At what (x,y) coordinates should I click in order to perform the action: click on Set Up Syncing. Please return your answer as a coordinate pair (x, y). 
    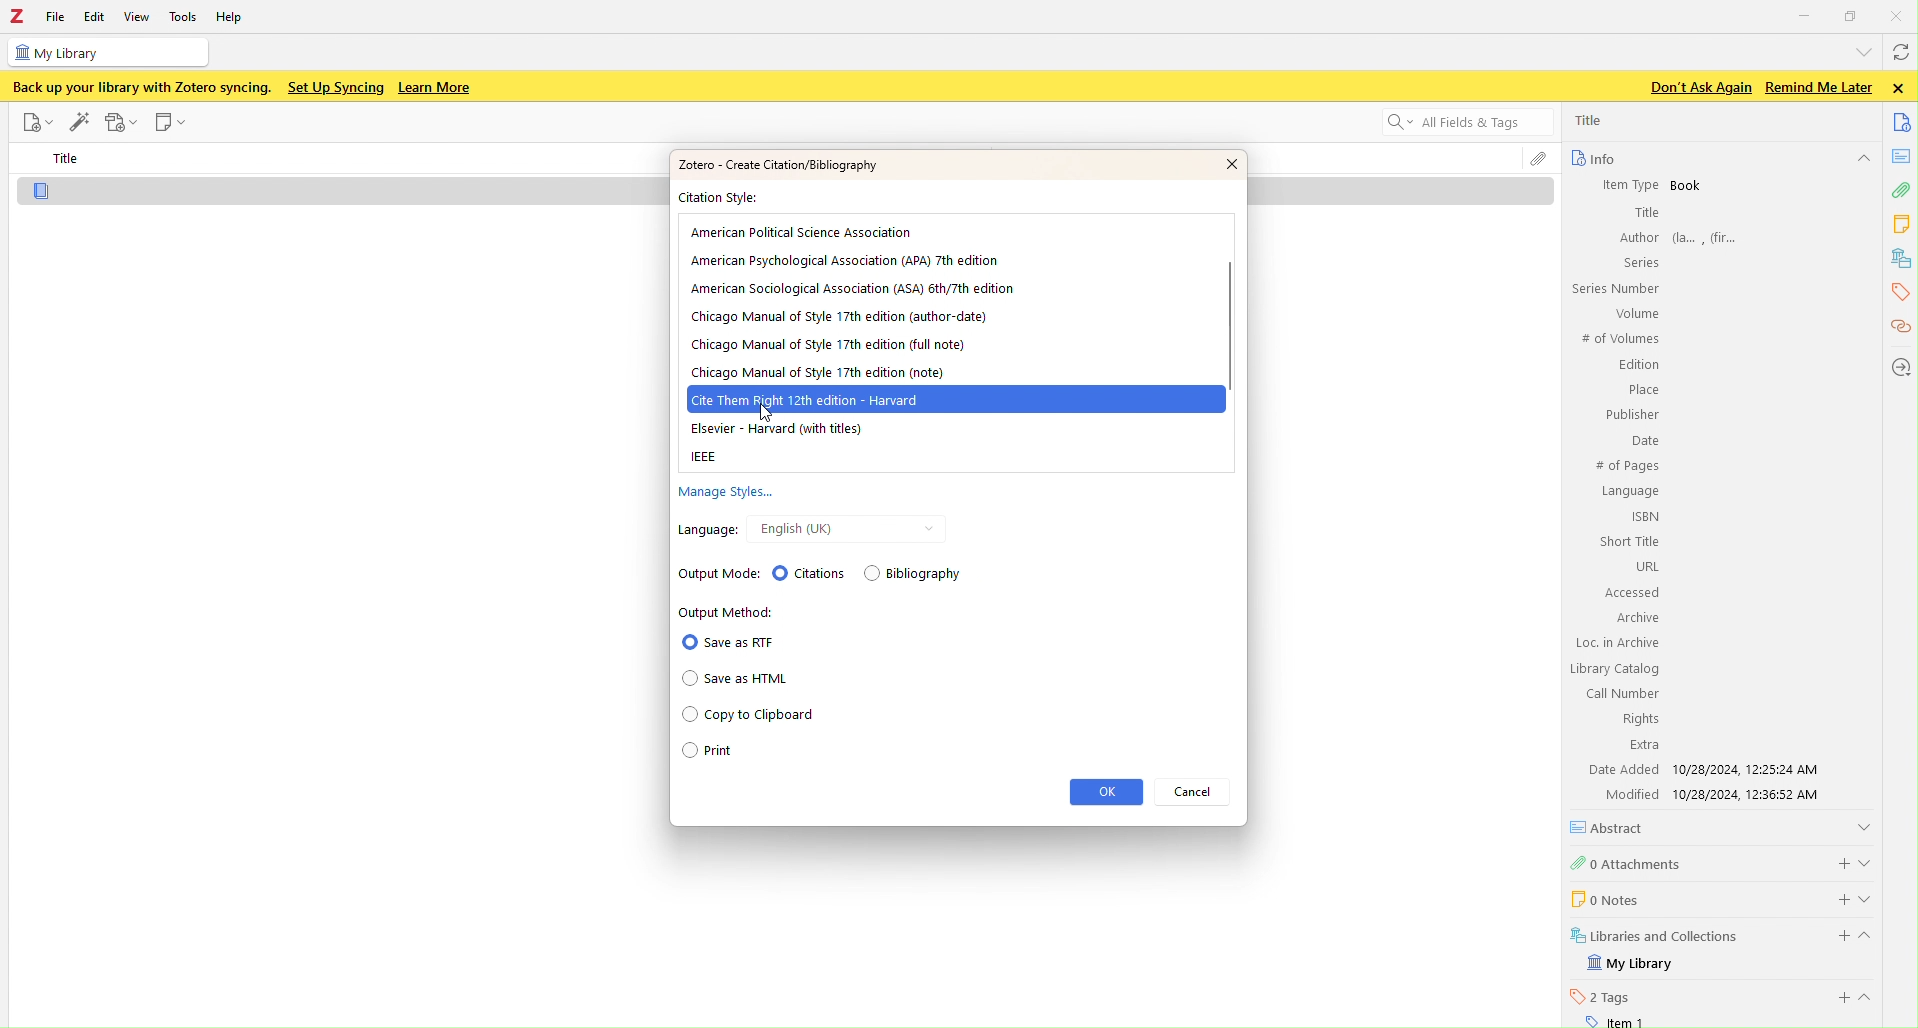
    Looking at the image, I should click on (334, 87).